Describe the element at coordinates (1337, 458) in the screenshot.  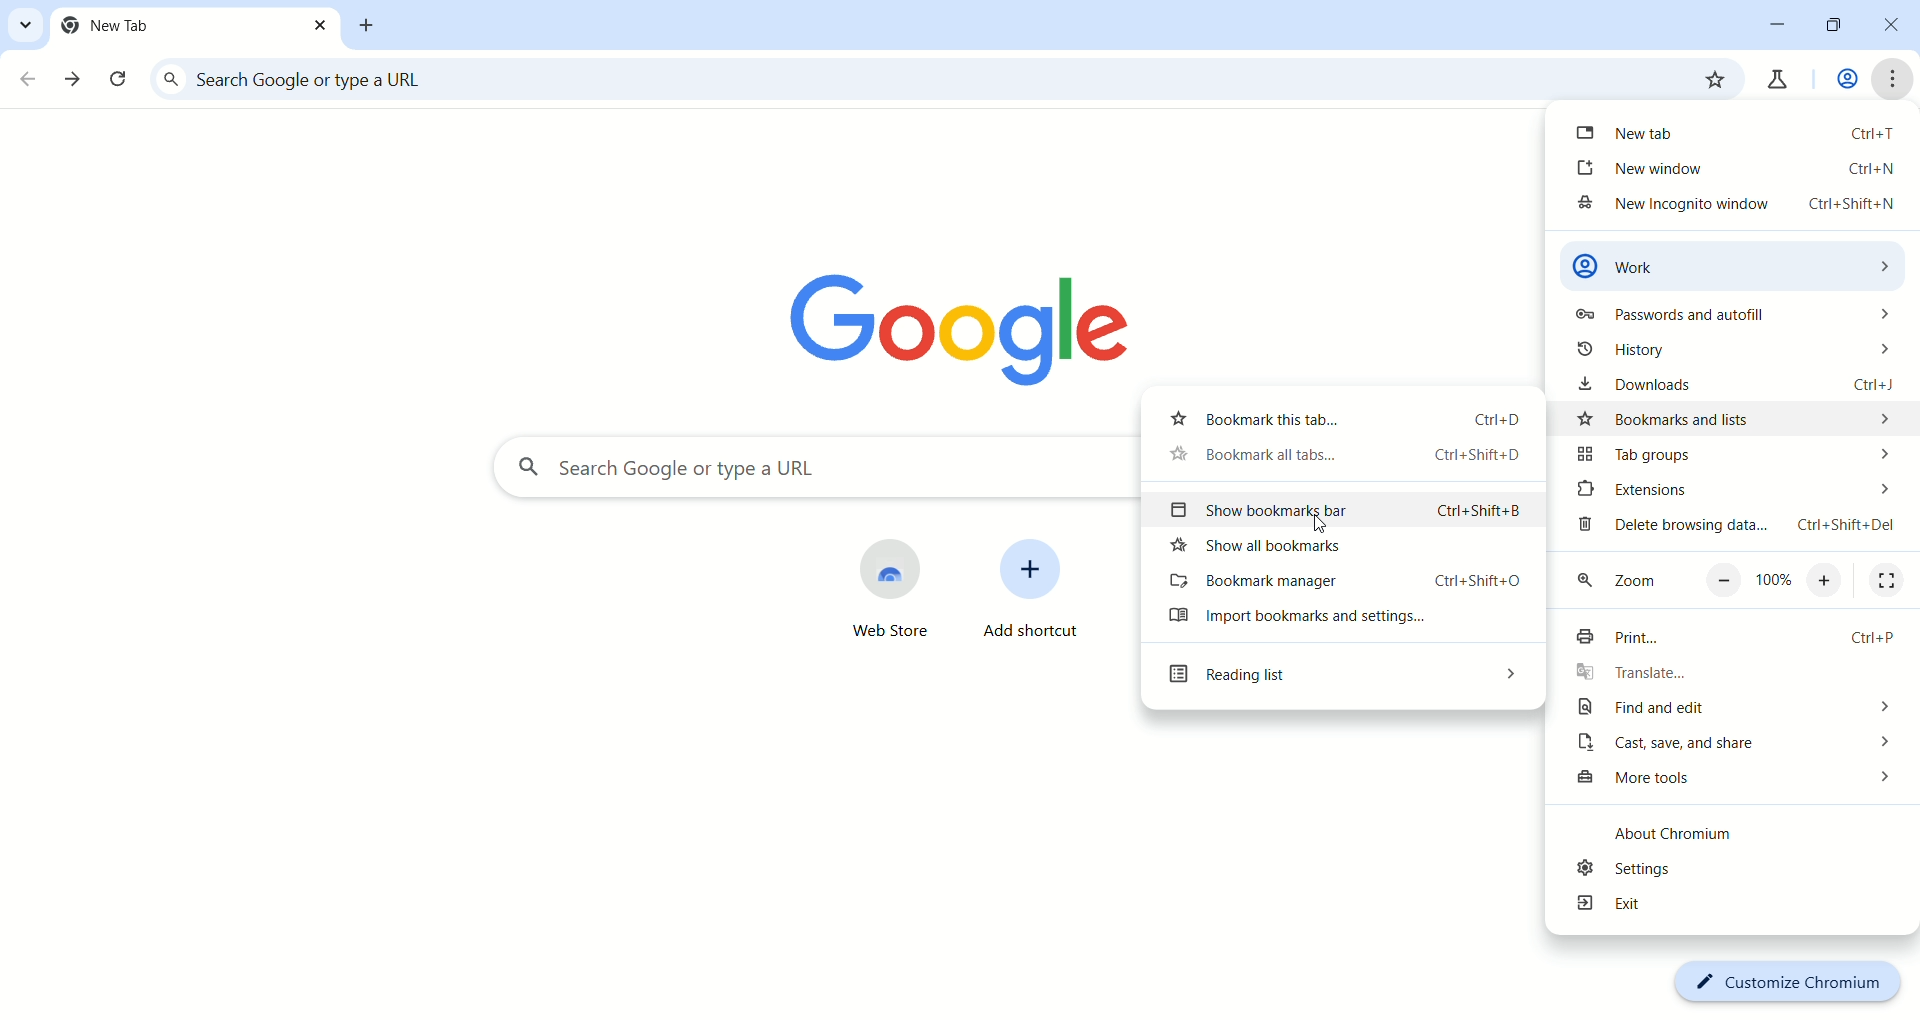
I see `bookmark all tabs` at that location.